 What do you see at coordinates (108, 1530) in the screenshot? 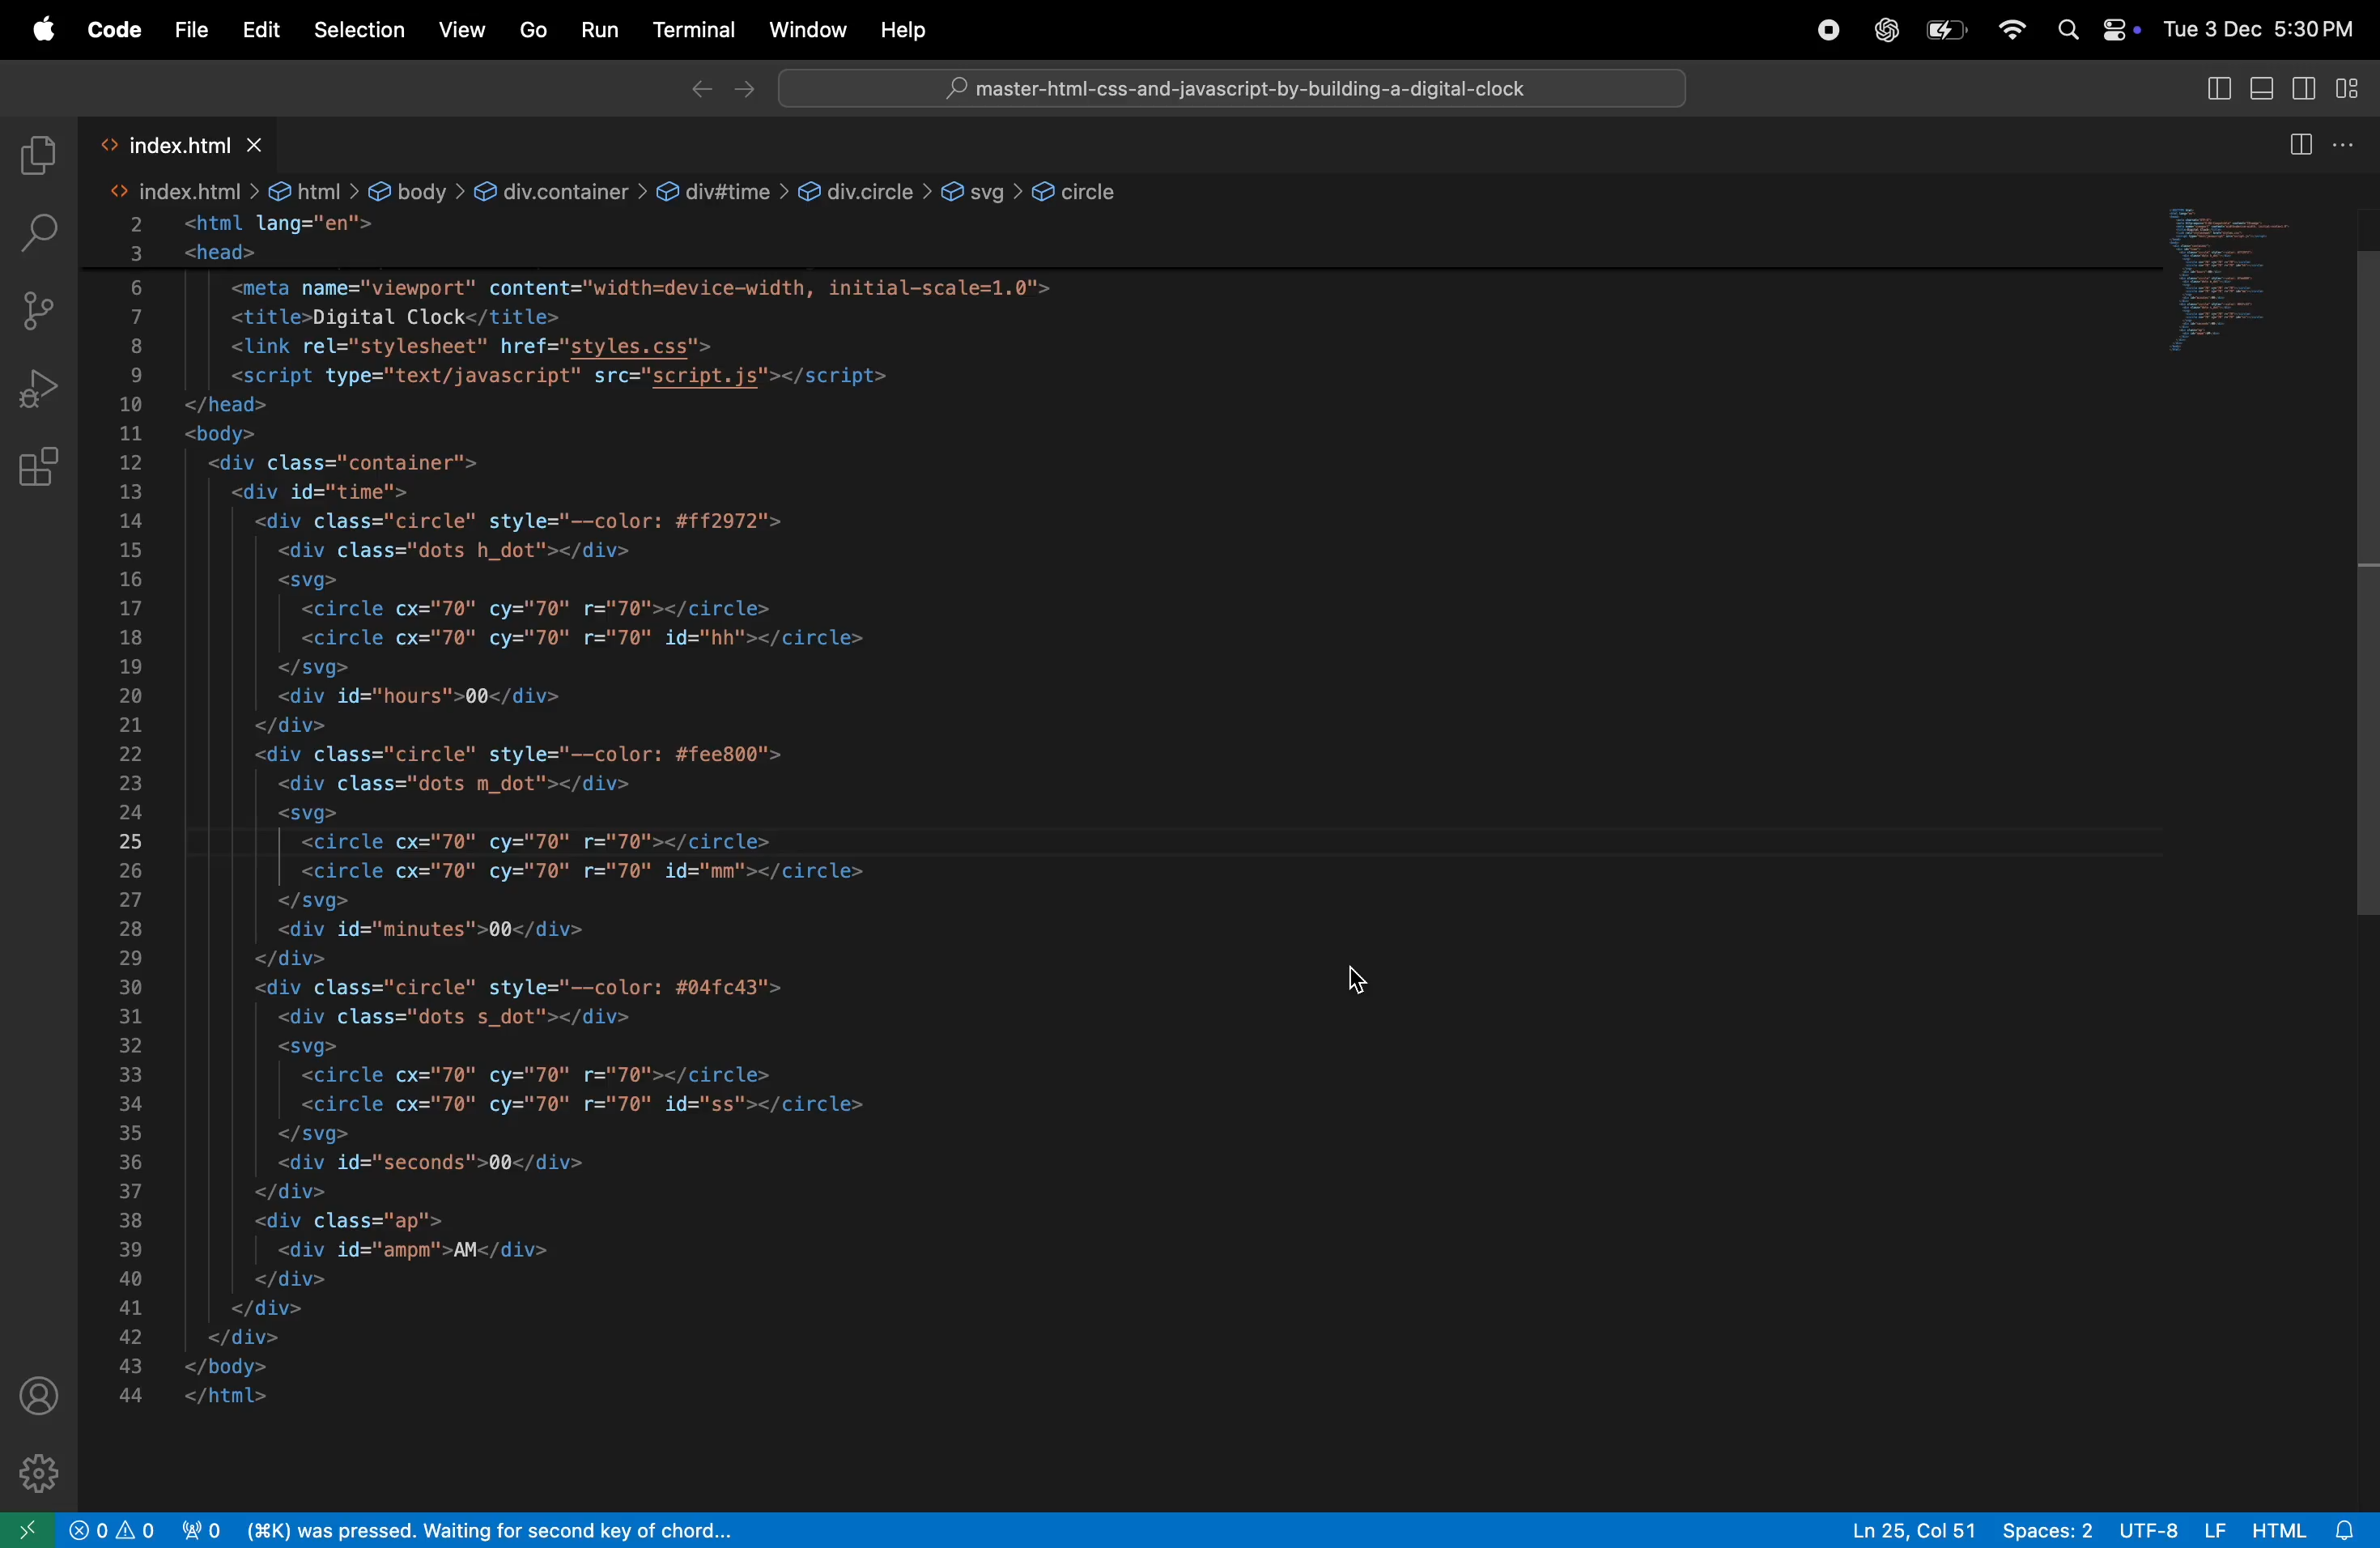
I see `no problems` at bounding box center [108, 1530].